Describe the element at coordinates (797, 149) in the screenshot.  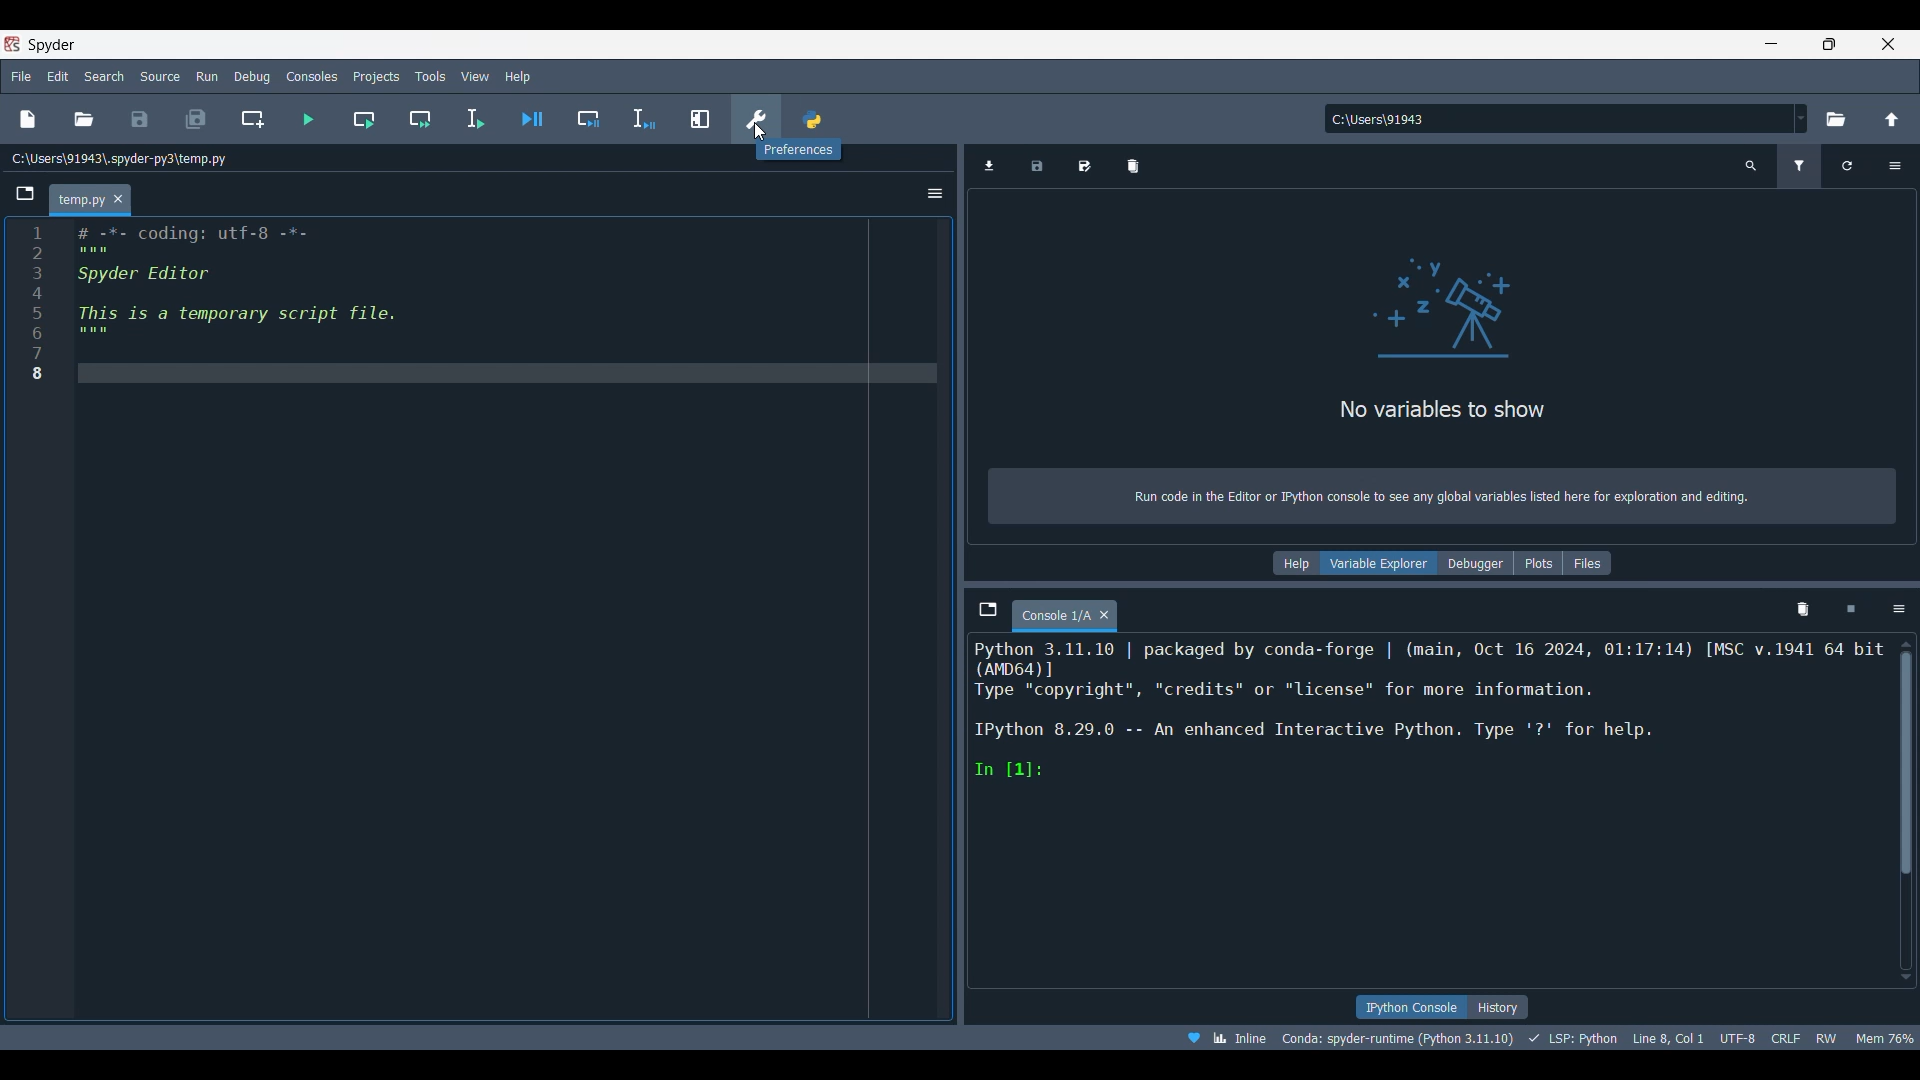
I see `Icon description` at that location.